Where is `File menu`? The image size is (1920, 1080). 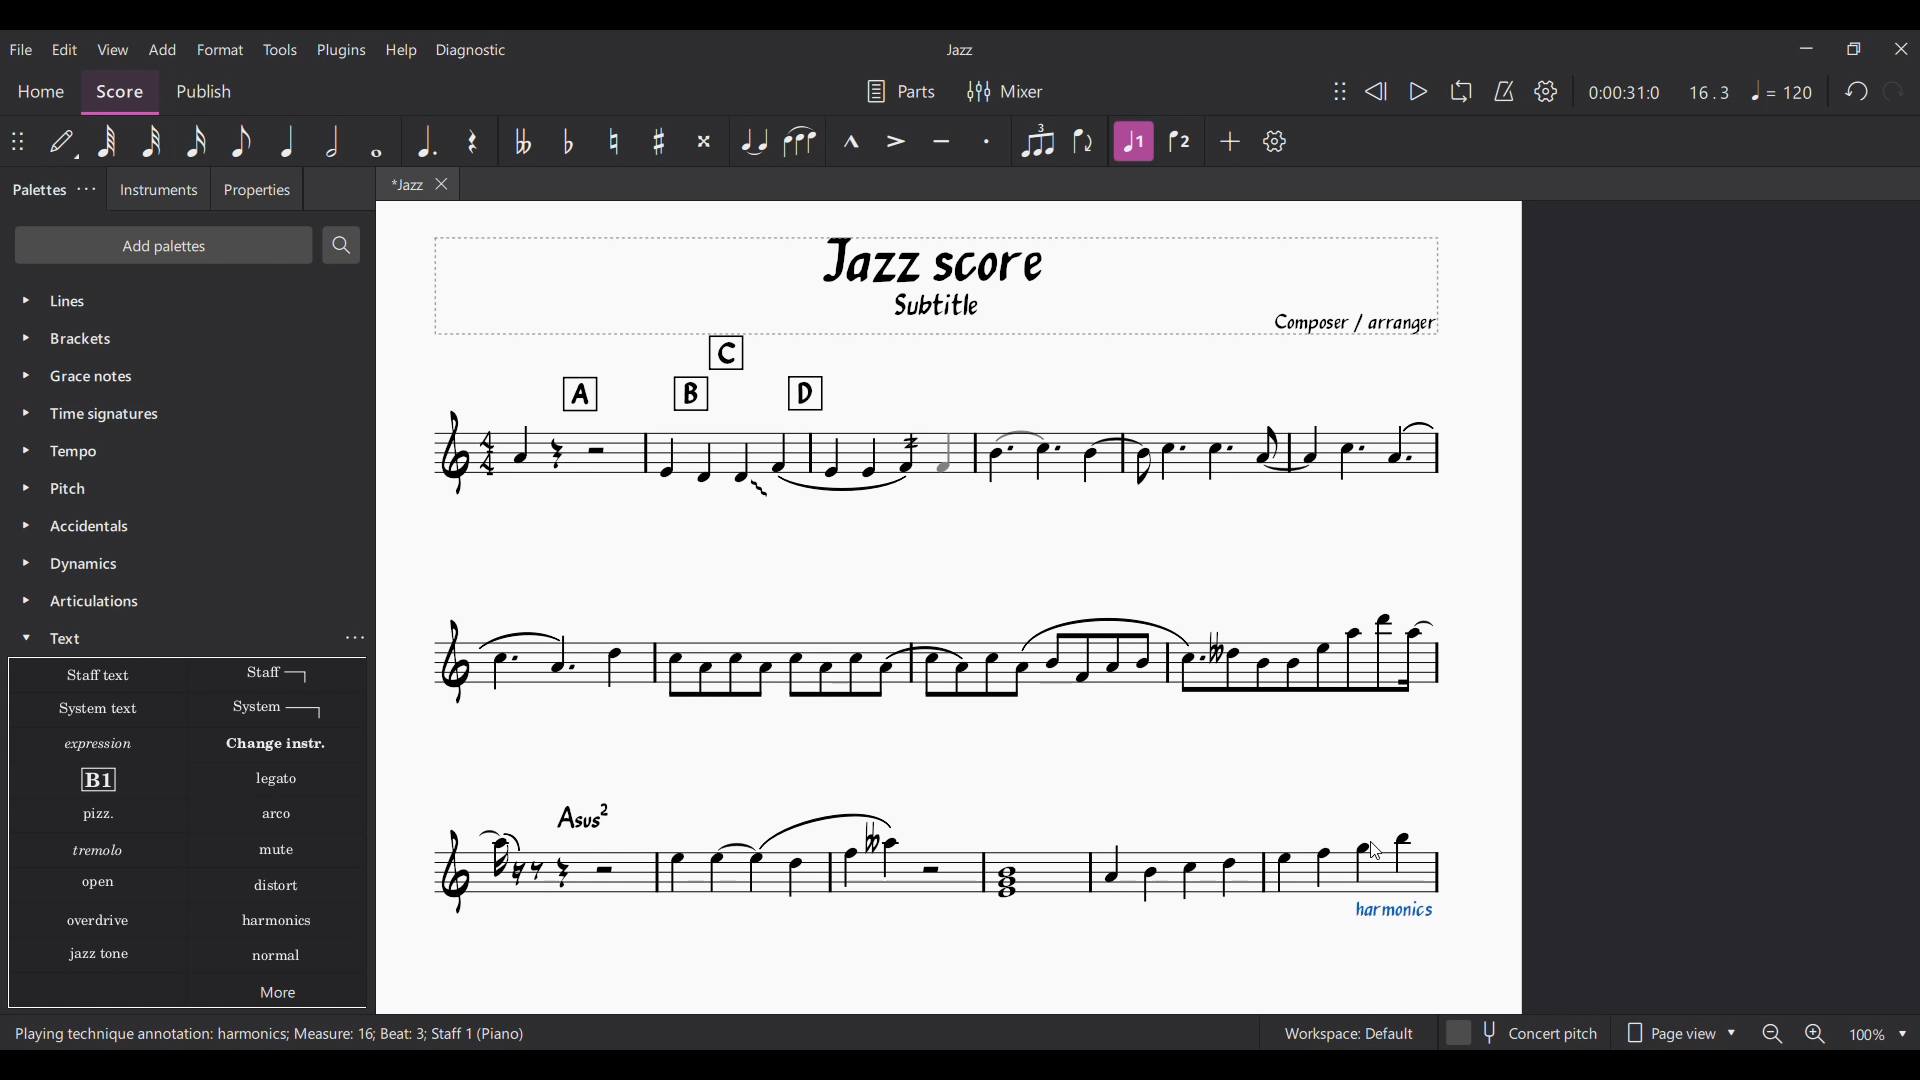
File menu is located at coordinates (22, 49).